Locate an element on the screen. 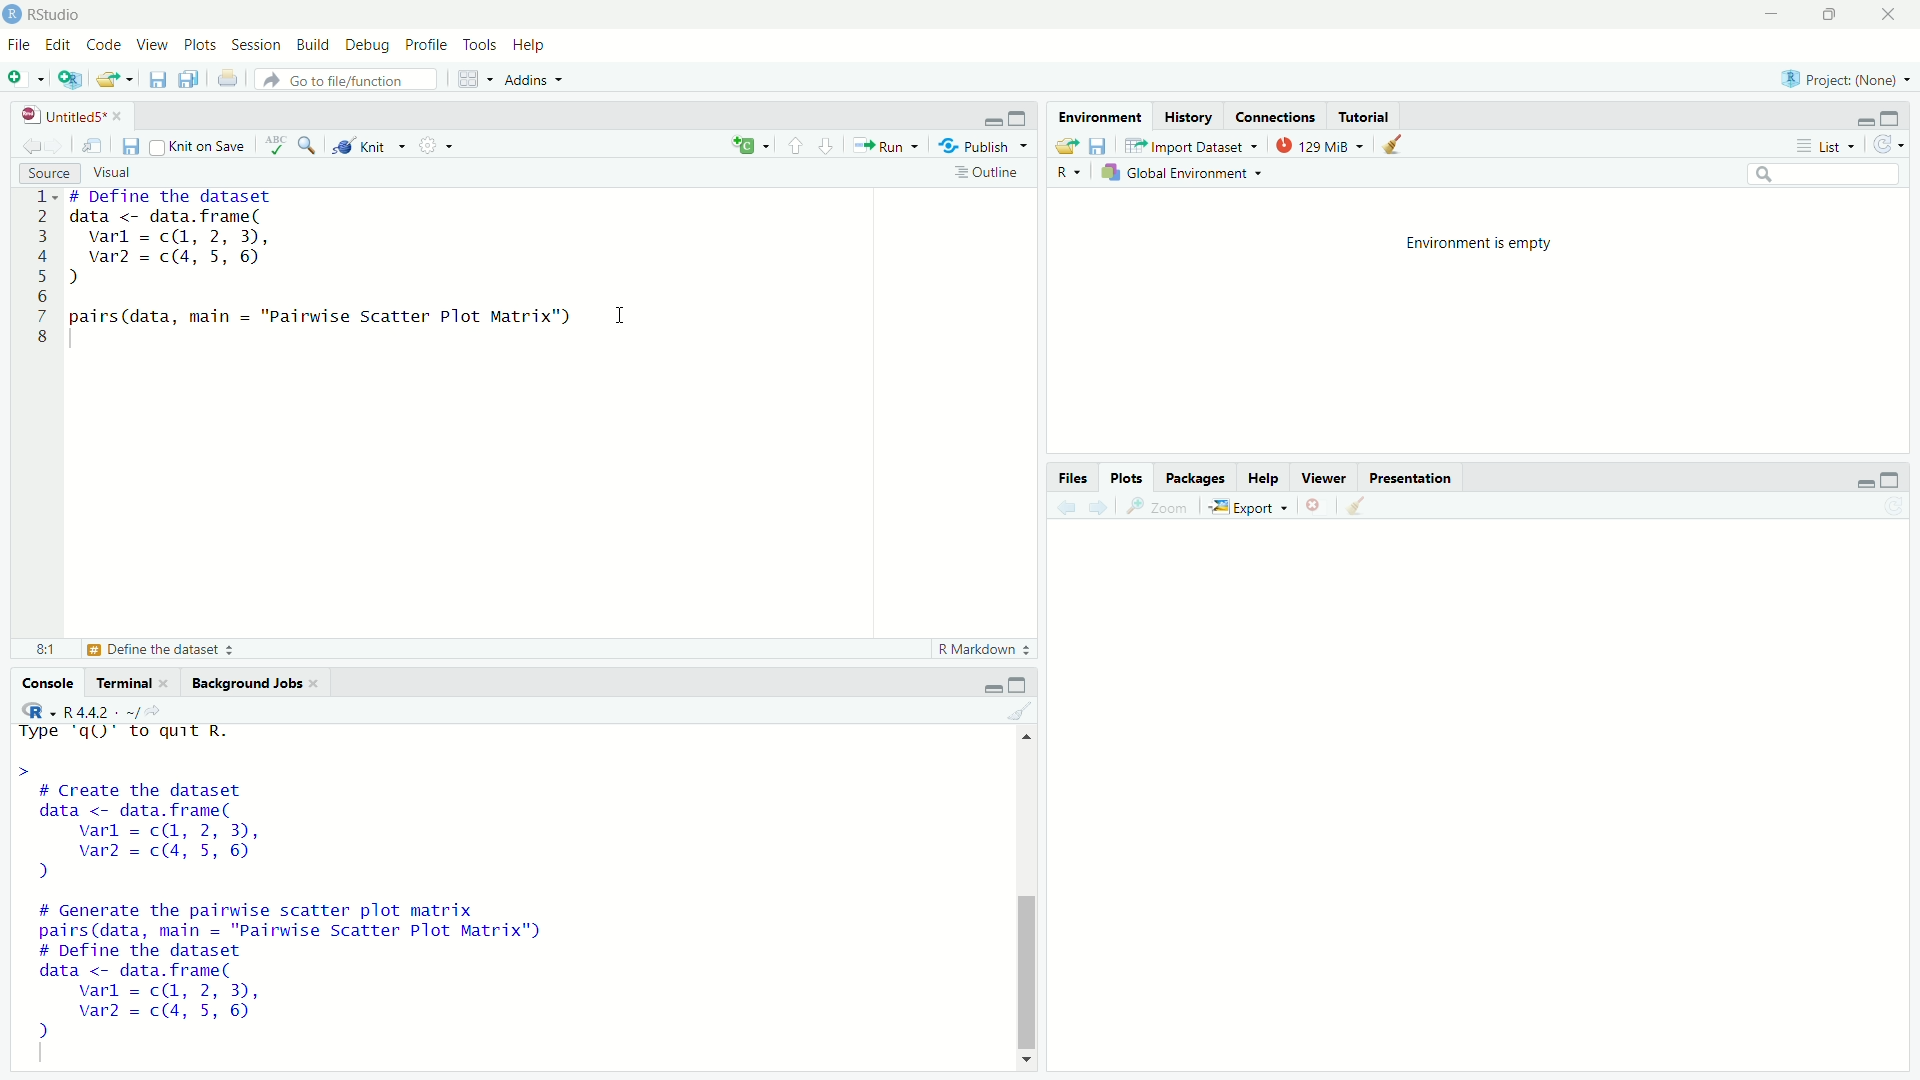 The image size is (1920, 1080). Viewer is located at coordinates (1323, 477).